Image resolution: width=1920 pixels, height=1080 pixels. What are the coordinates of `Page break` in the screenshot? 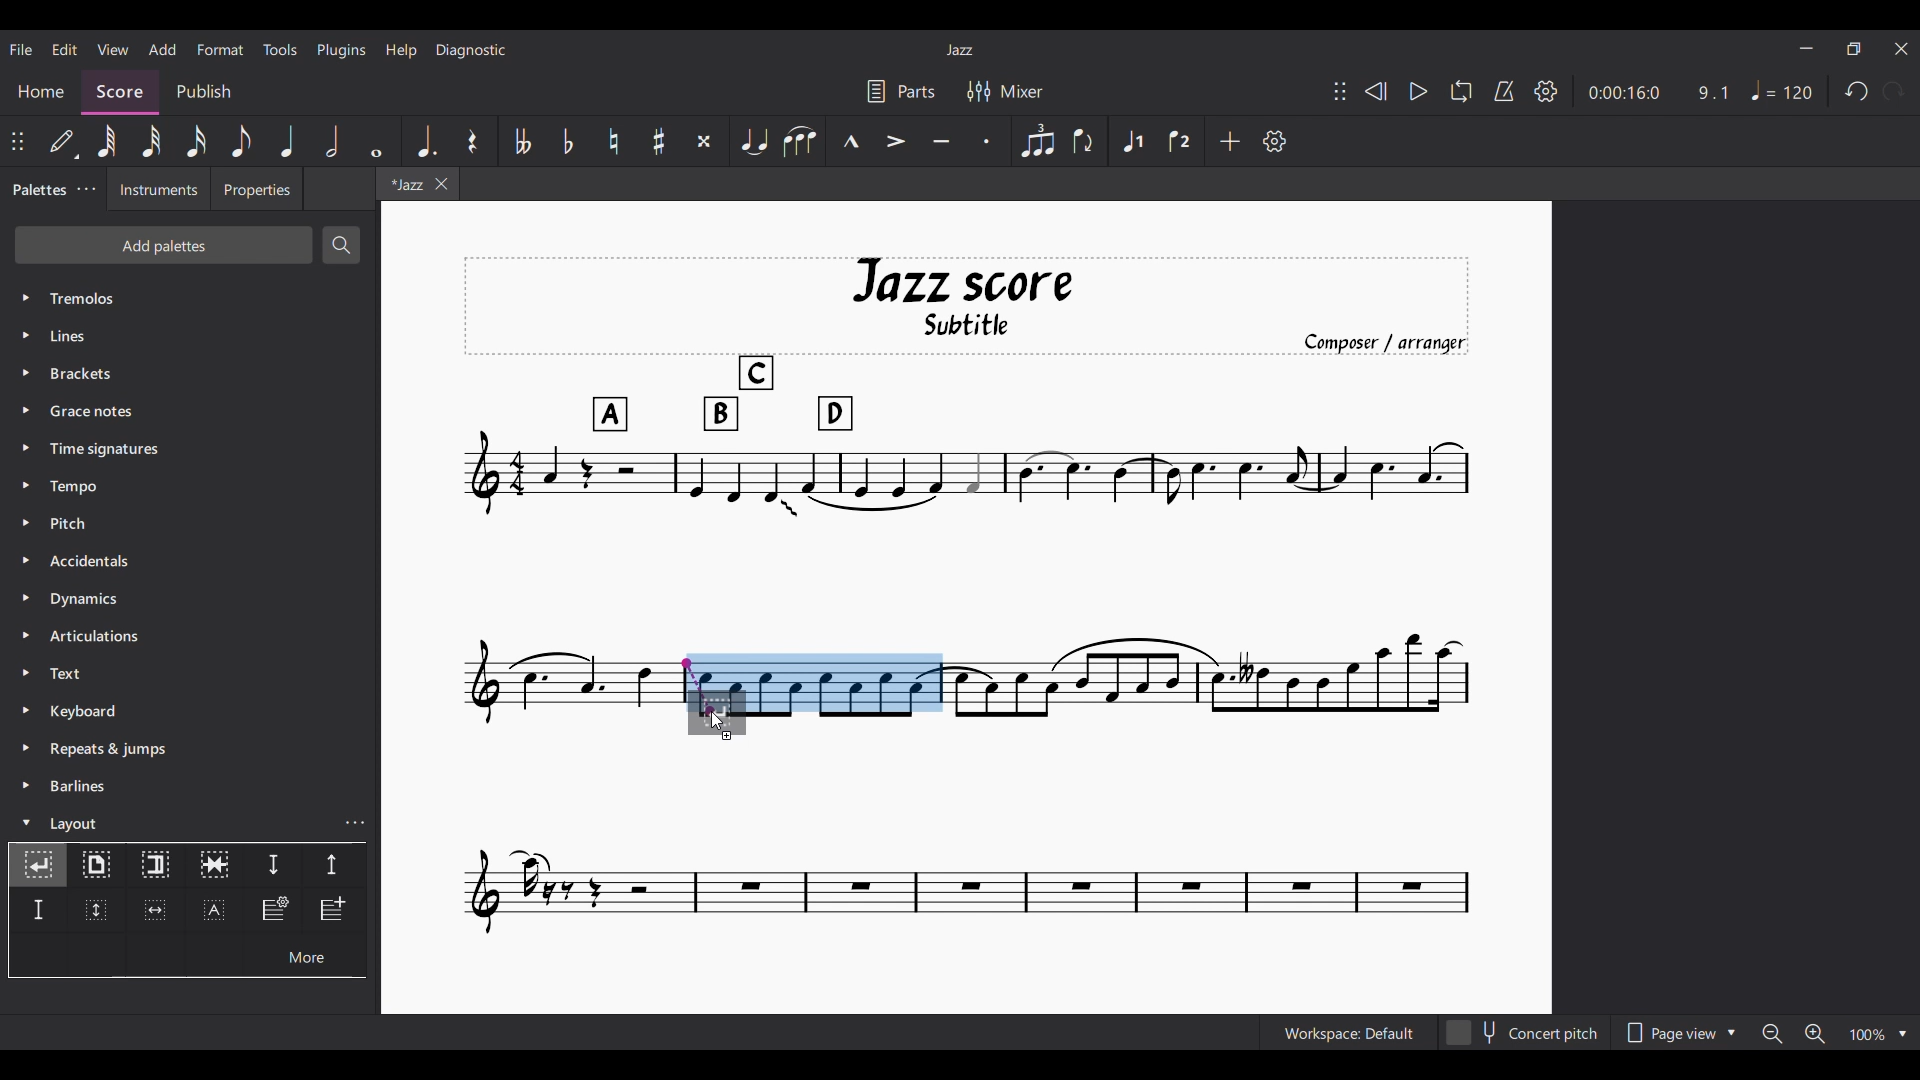 It's located at (96, 866).